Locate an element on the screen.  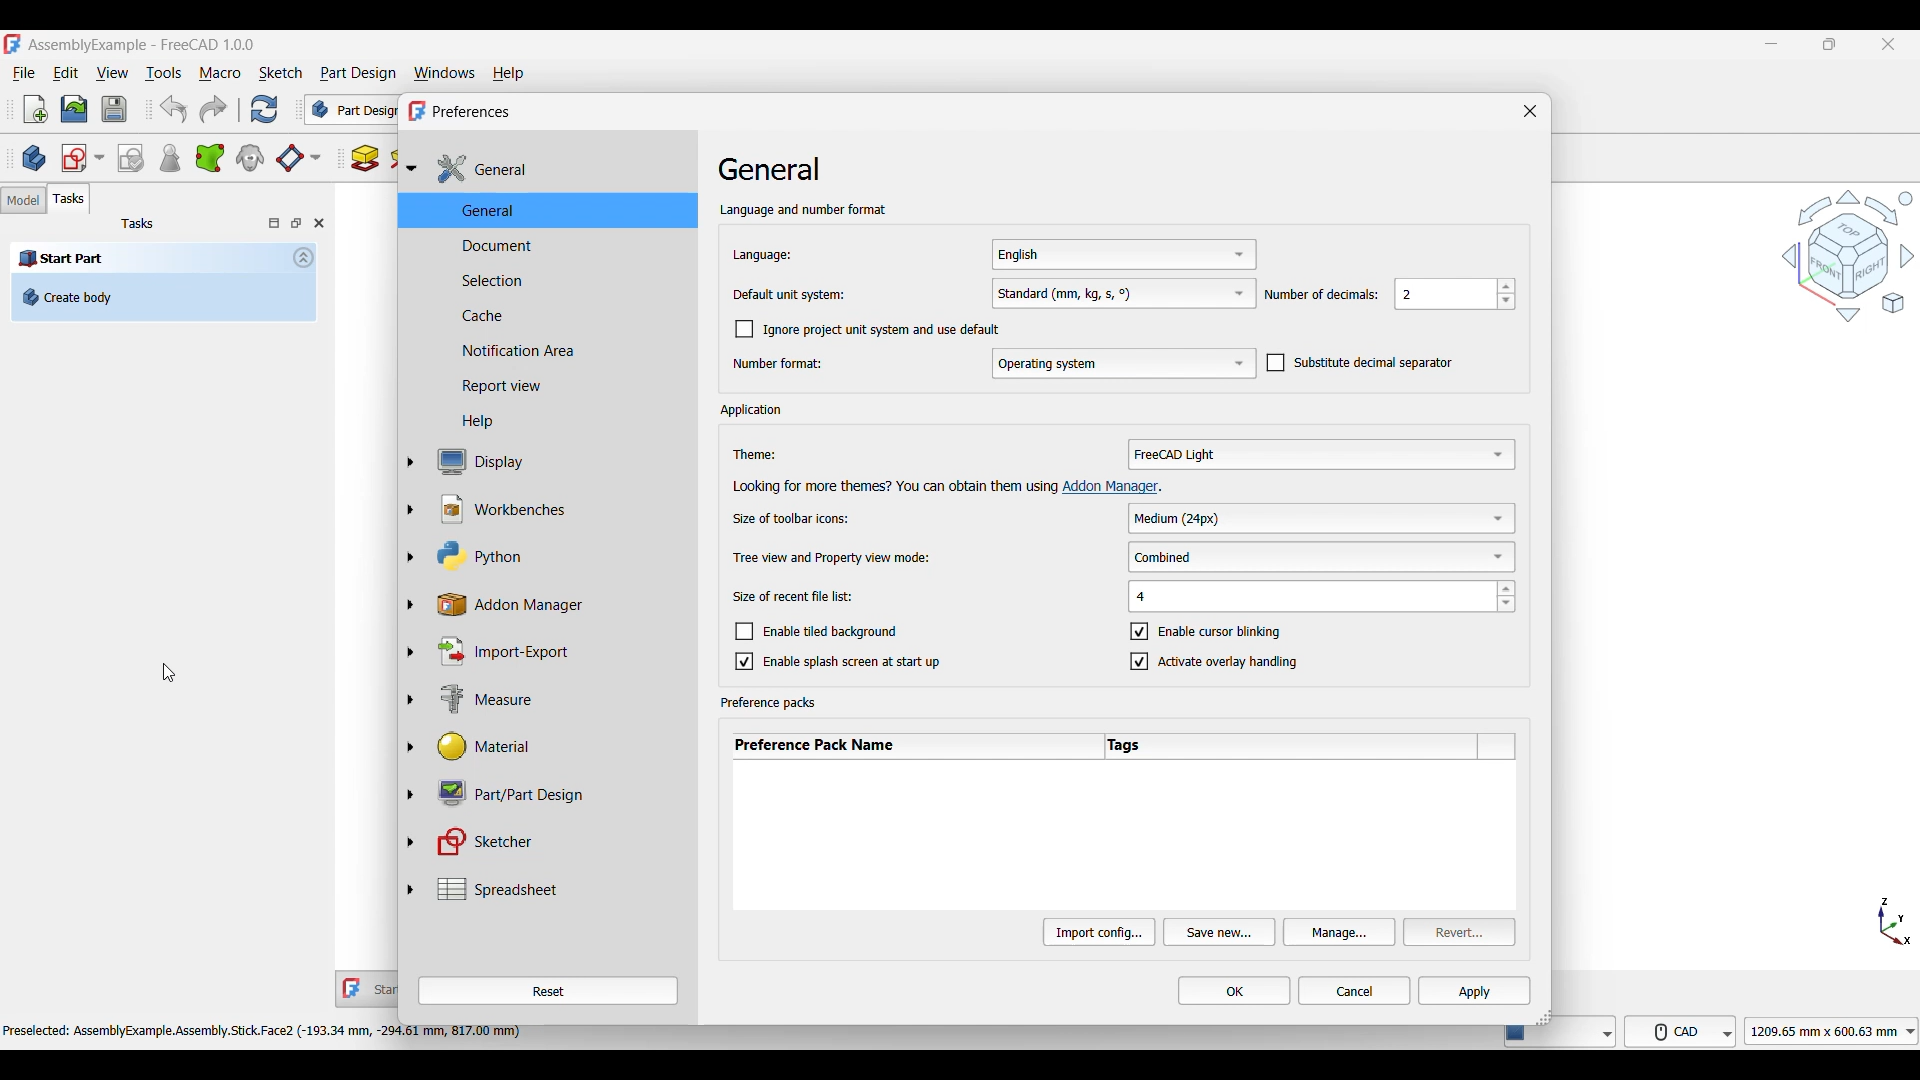
Tools menu is located at coordinates (164, 74).